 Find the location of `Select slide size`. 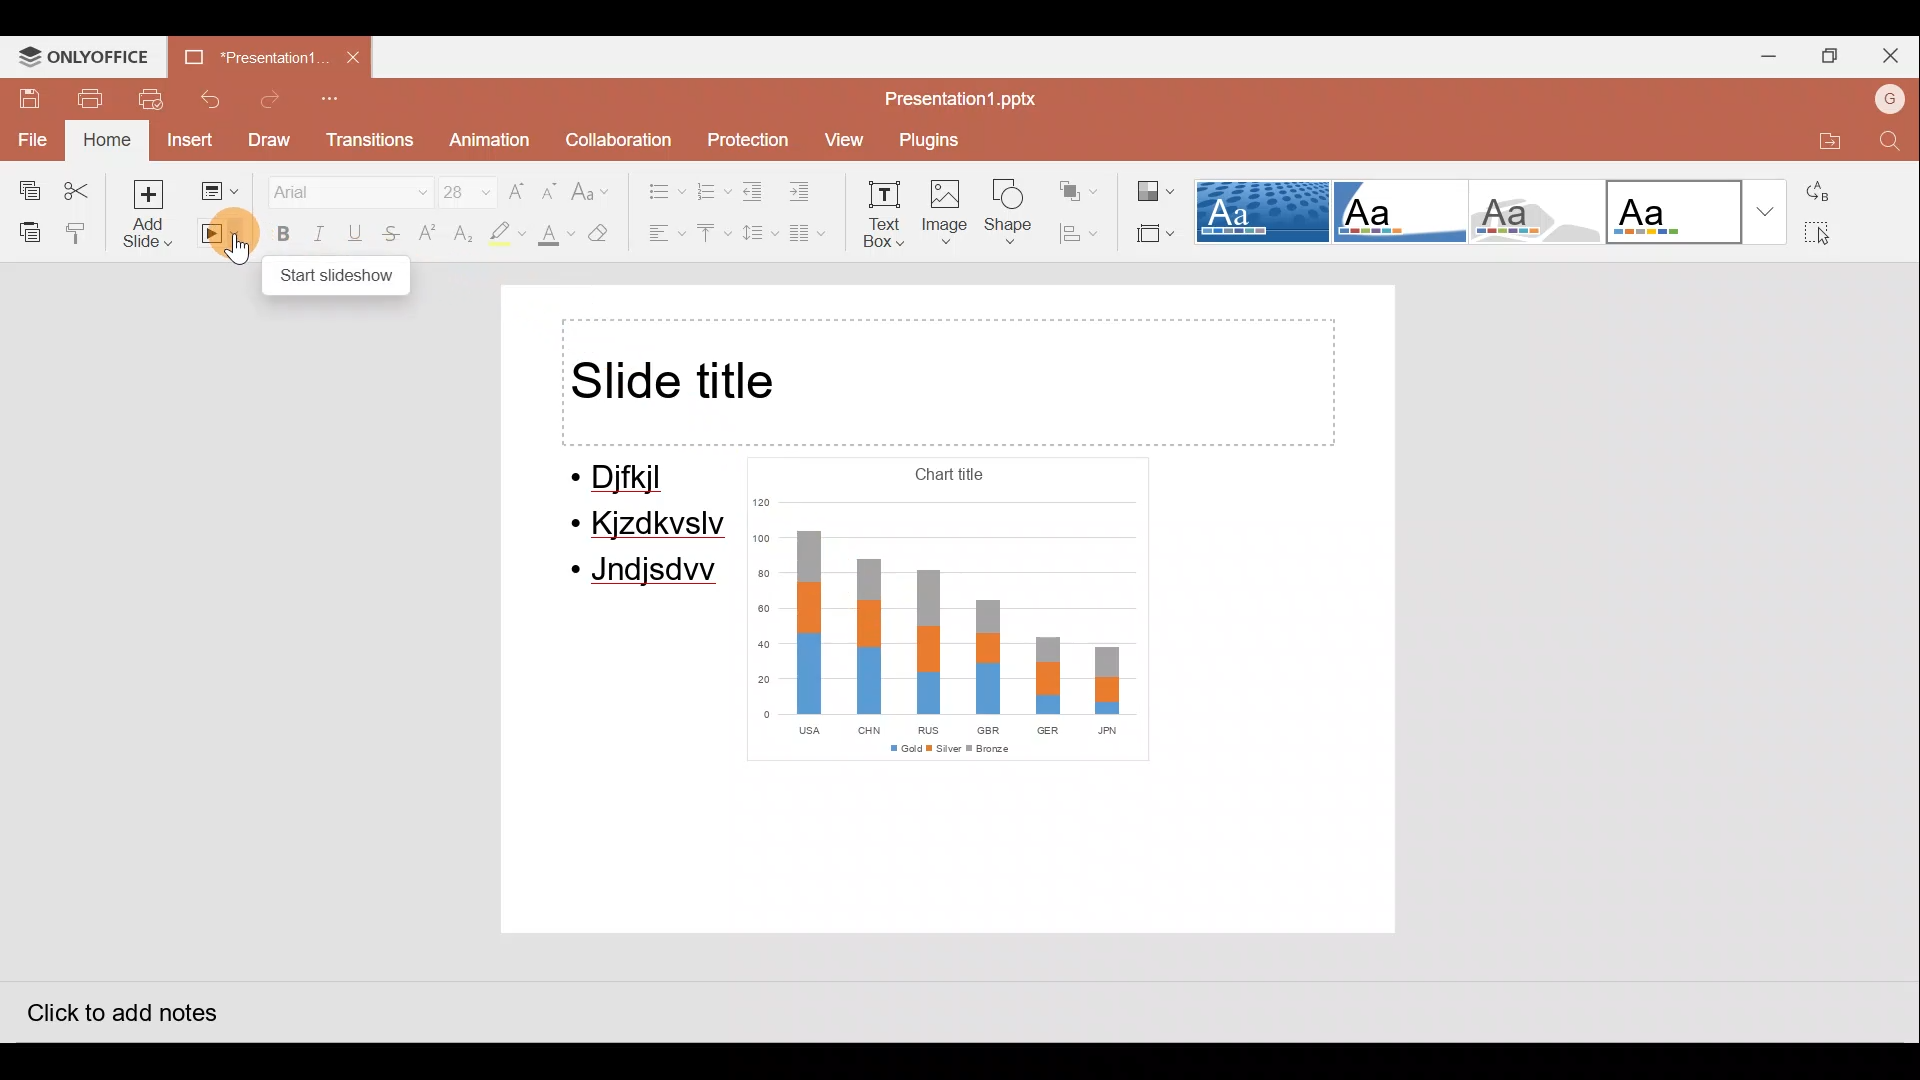

Select slide size is located at coordinates (1154, 235).